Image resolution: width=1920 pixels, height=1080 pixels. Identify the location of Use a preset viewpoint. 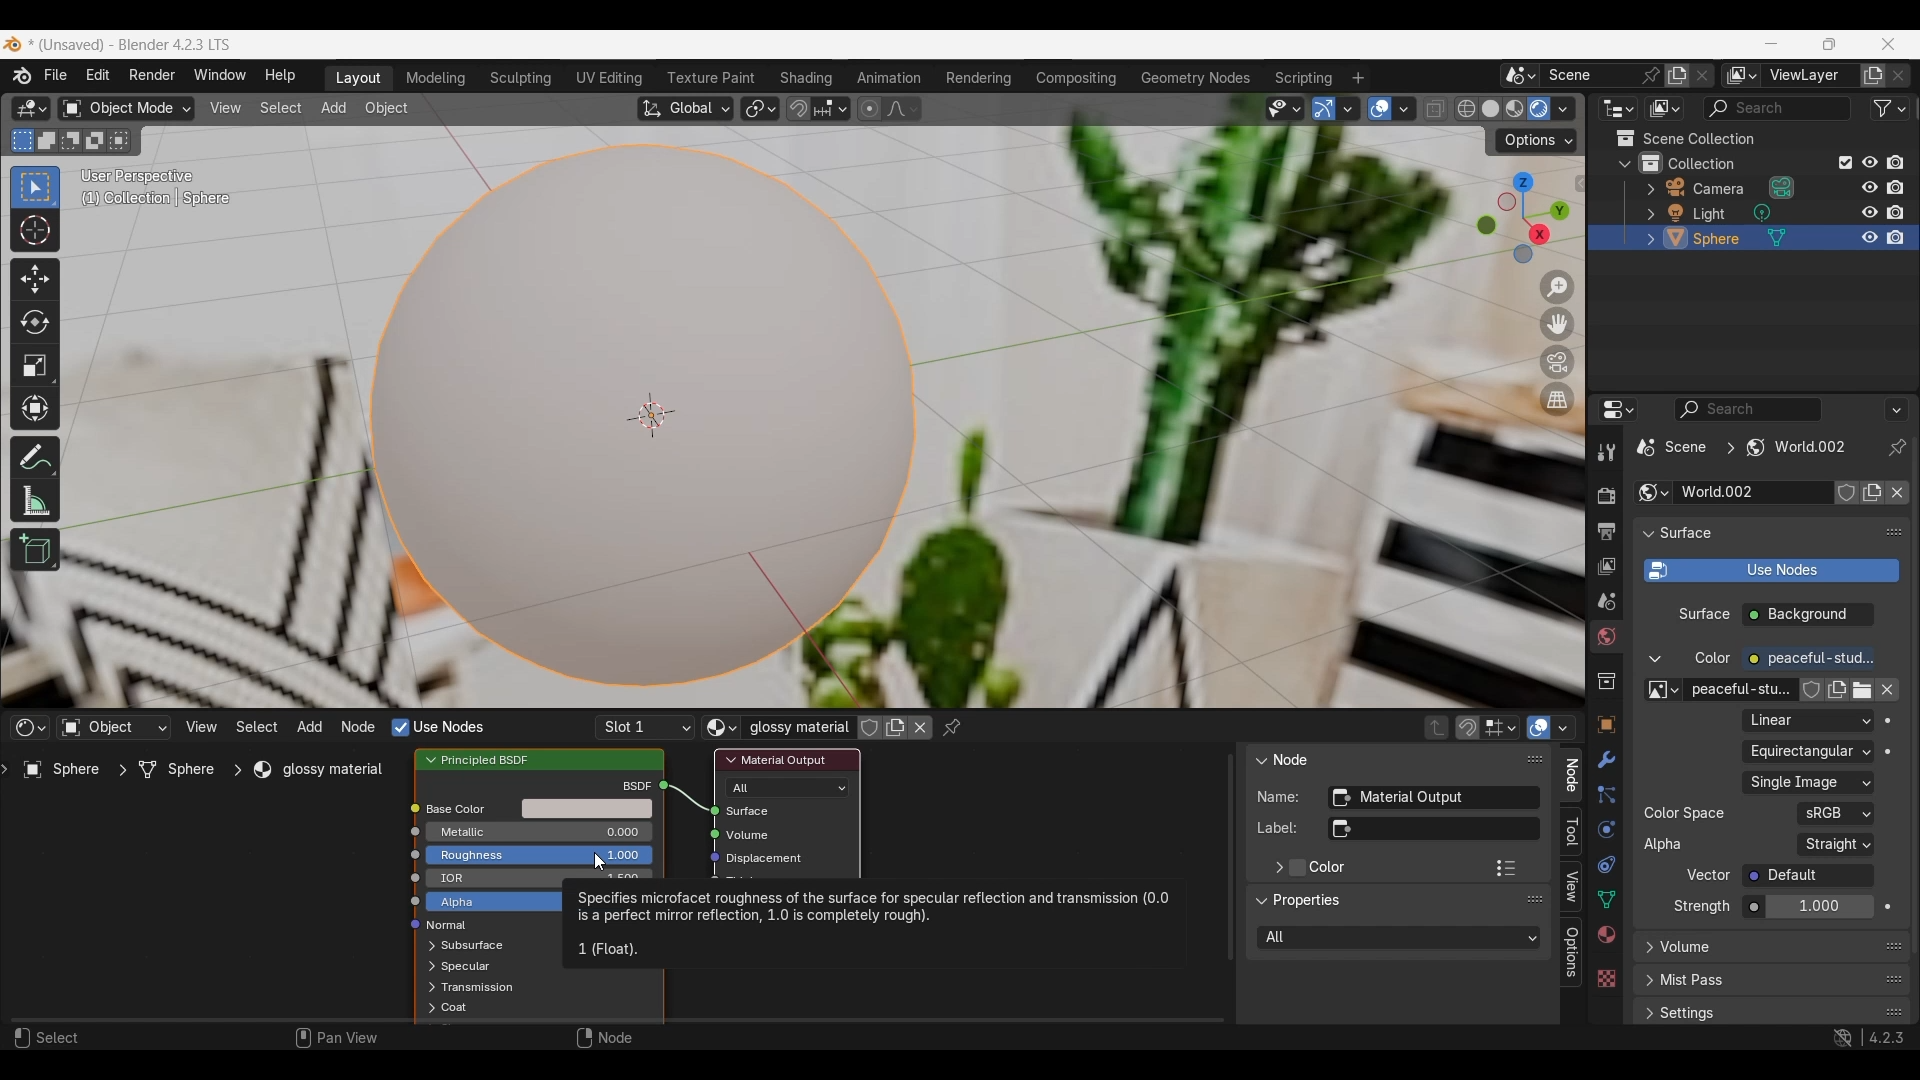
(1522, 218).